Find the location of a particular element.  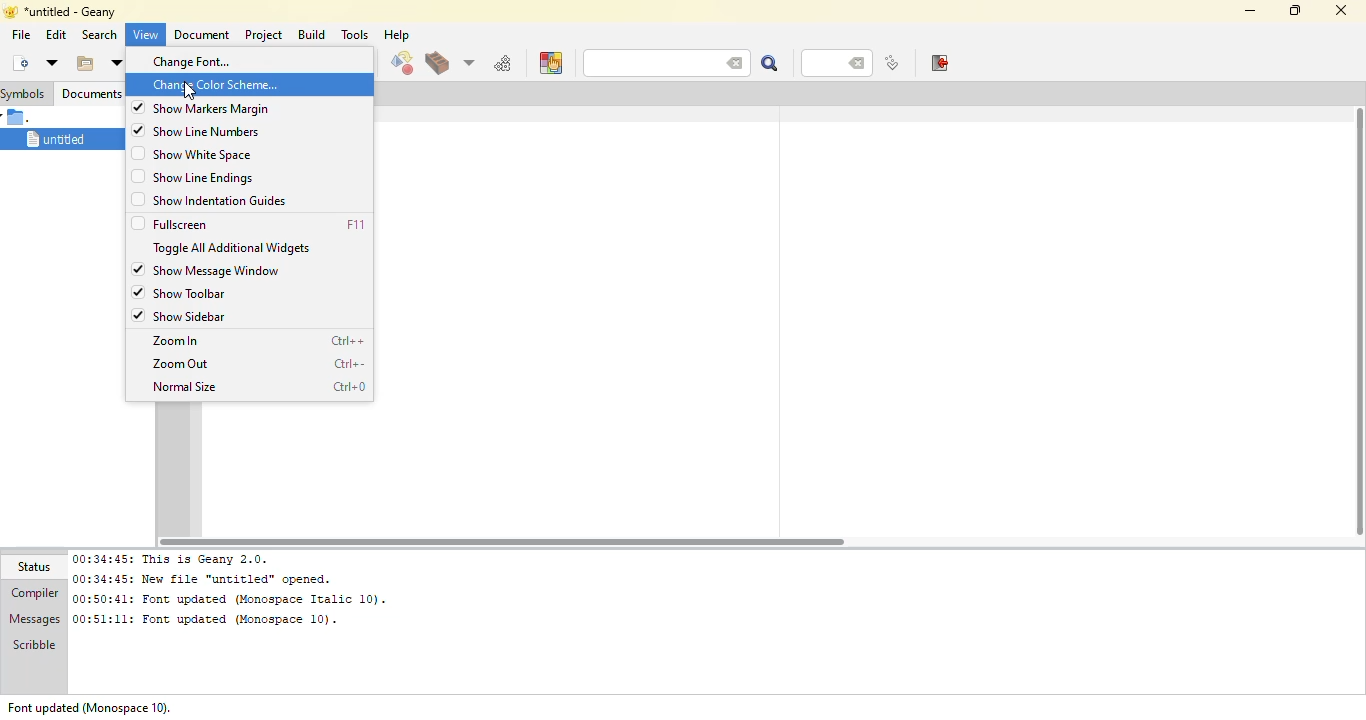

new from template is located at coordinates (51, 62).